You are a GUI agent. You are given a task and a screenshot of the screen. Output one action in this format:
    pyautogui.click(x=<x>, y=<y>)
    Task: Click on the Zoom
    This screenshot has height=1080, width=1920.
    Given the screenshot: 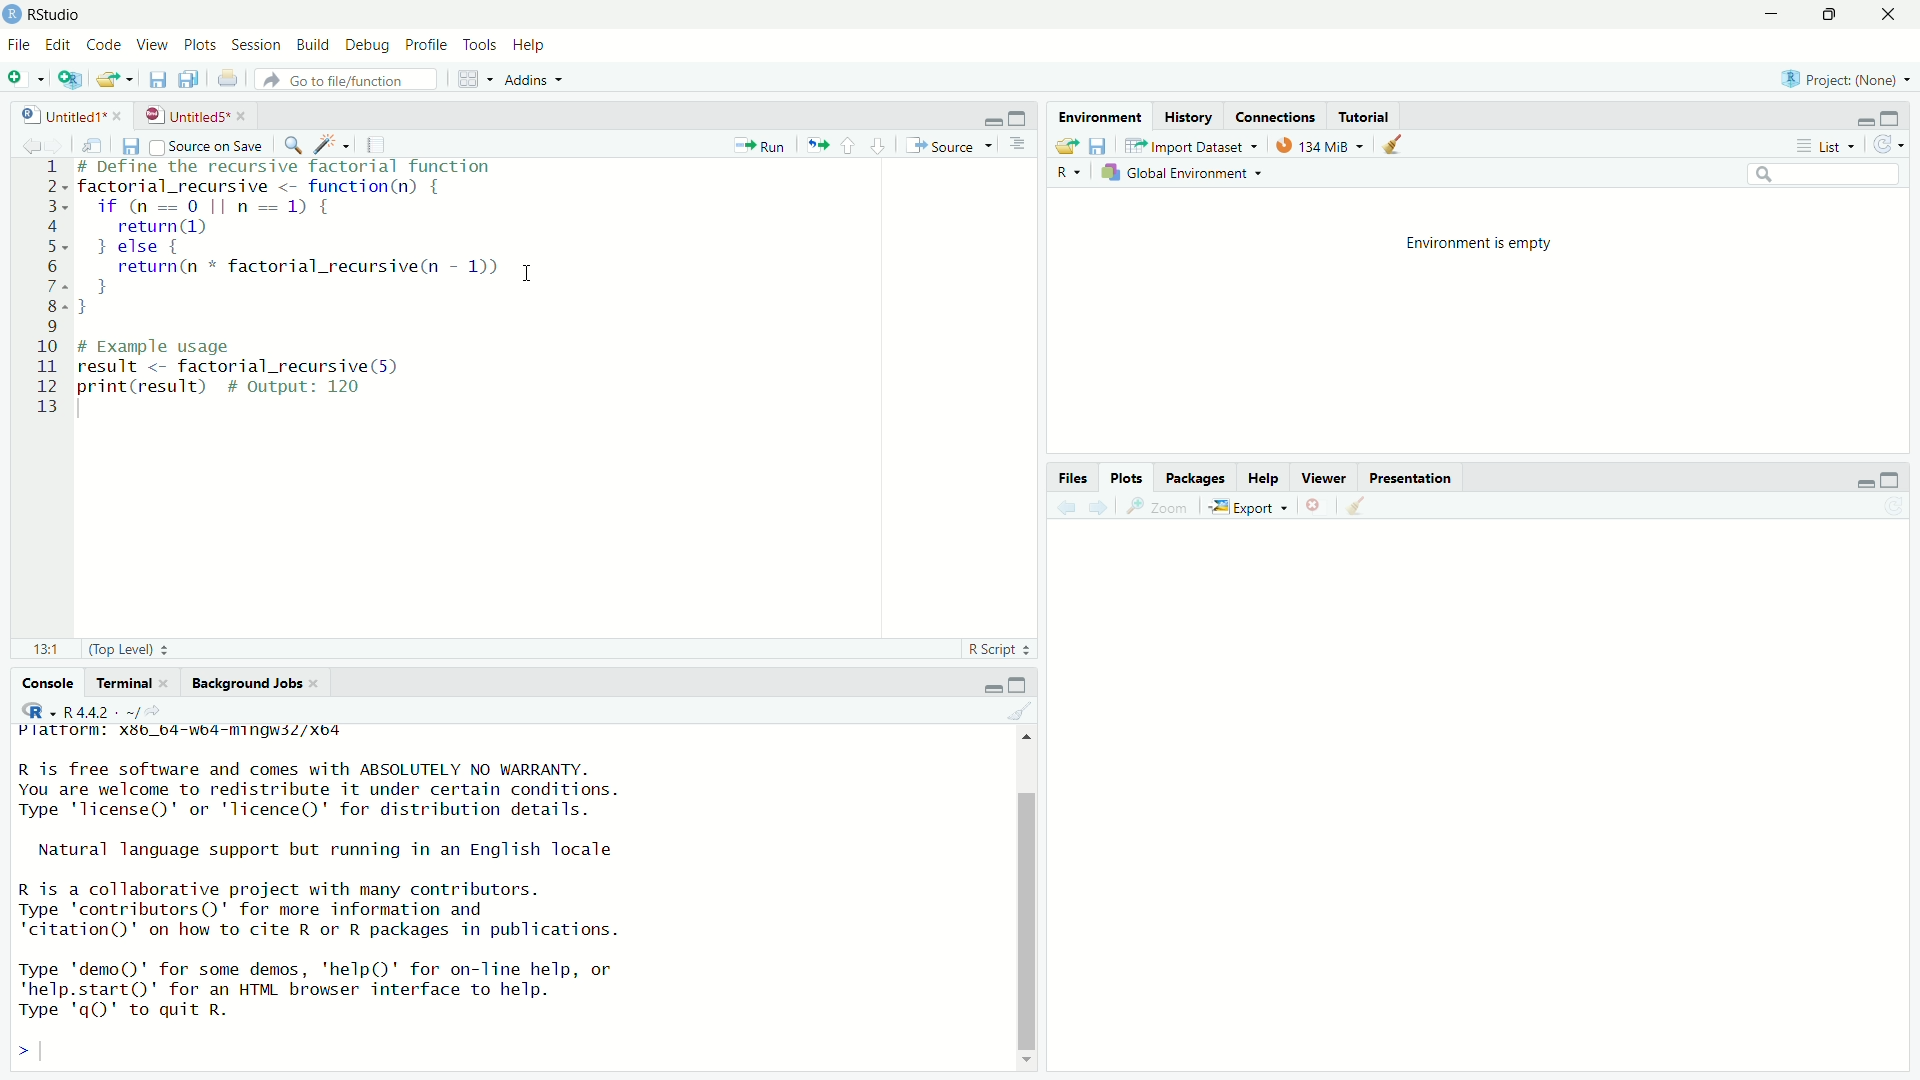 What is the action you would take?
    pyautogui.click(x=1161, y=505)
    